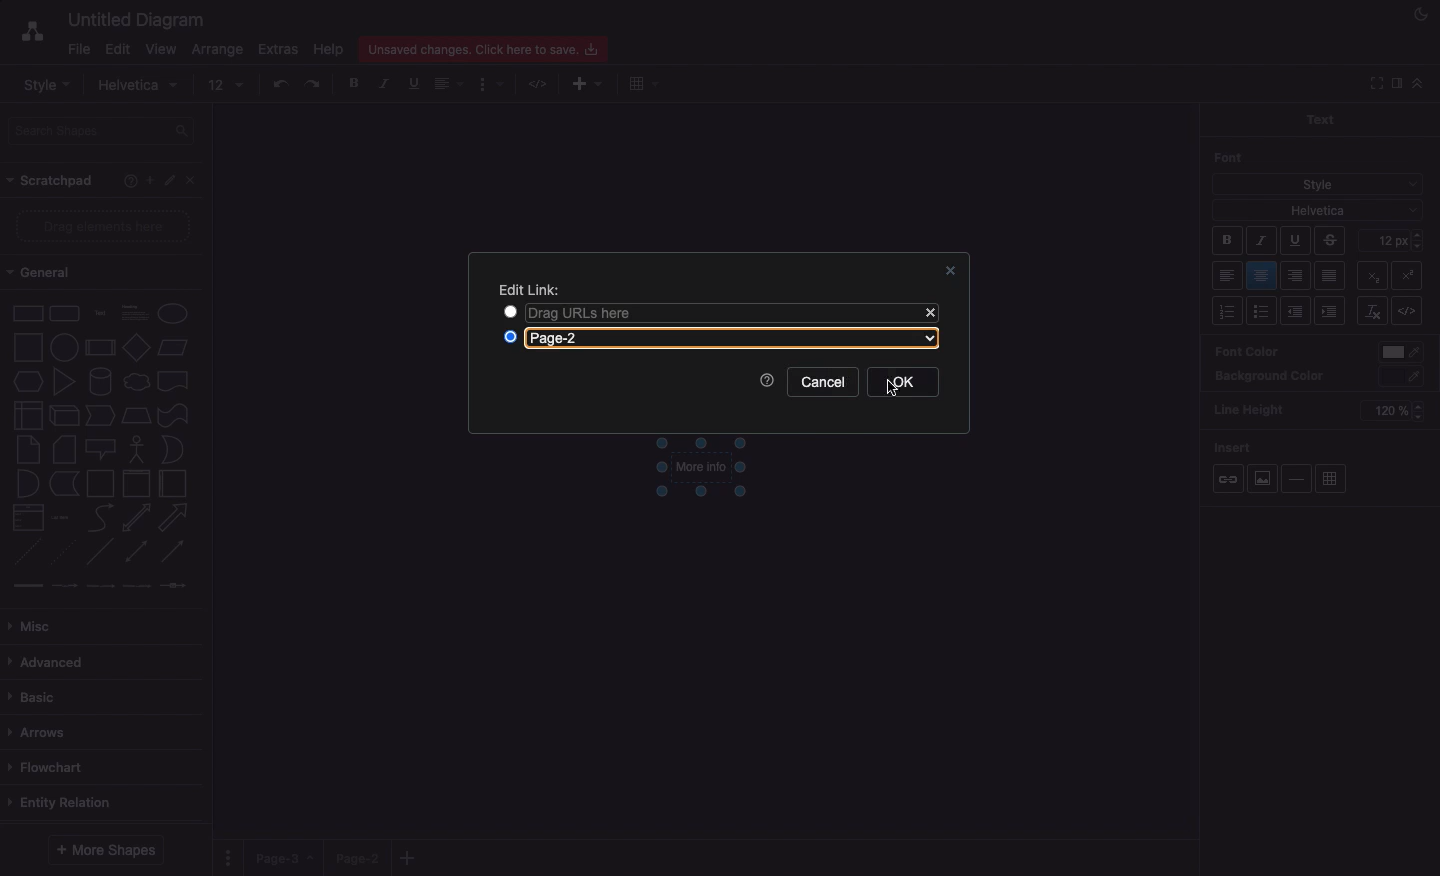 This screenshot has height=876, width=1440. I want to click on Center aligned, so click(1263, 276).